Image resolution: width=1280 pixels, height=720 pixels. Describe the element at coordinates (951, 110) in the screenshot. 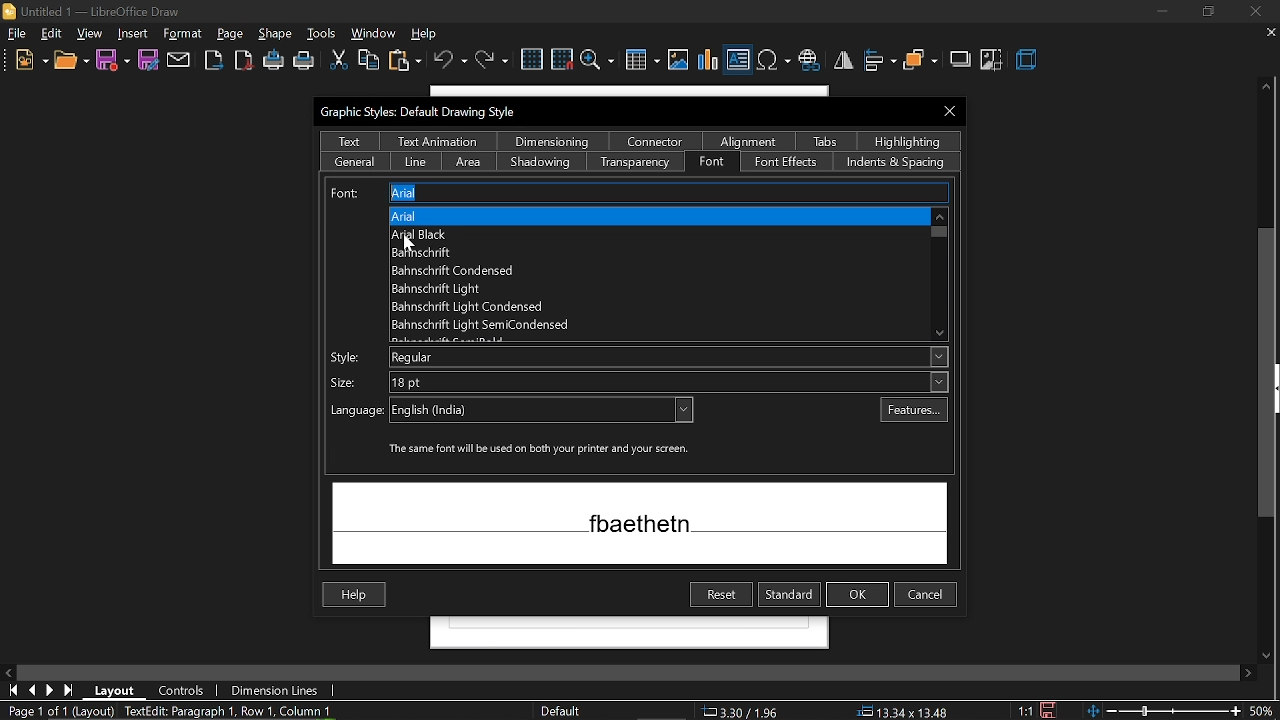

I see `Close` at that location.